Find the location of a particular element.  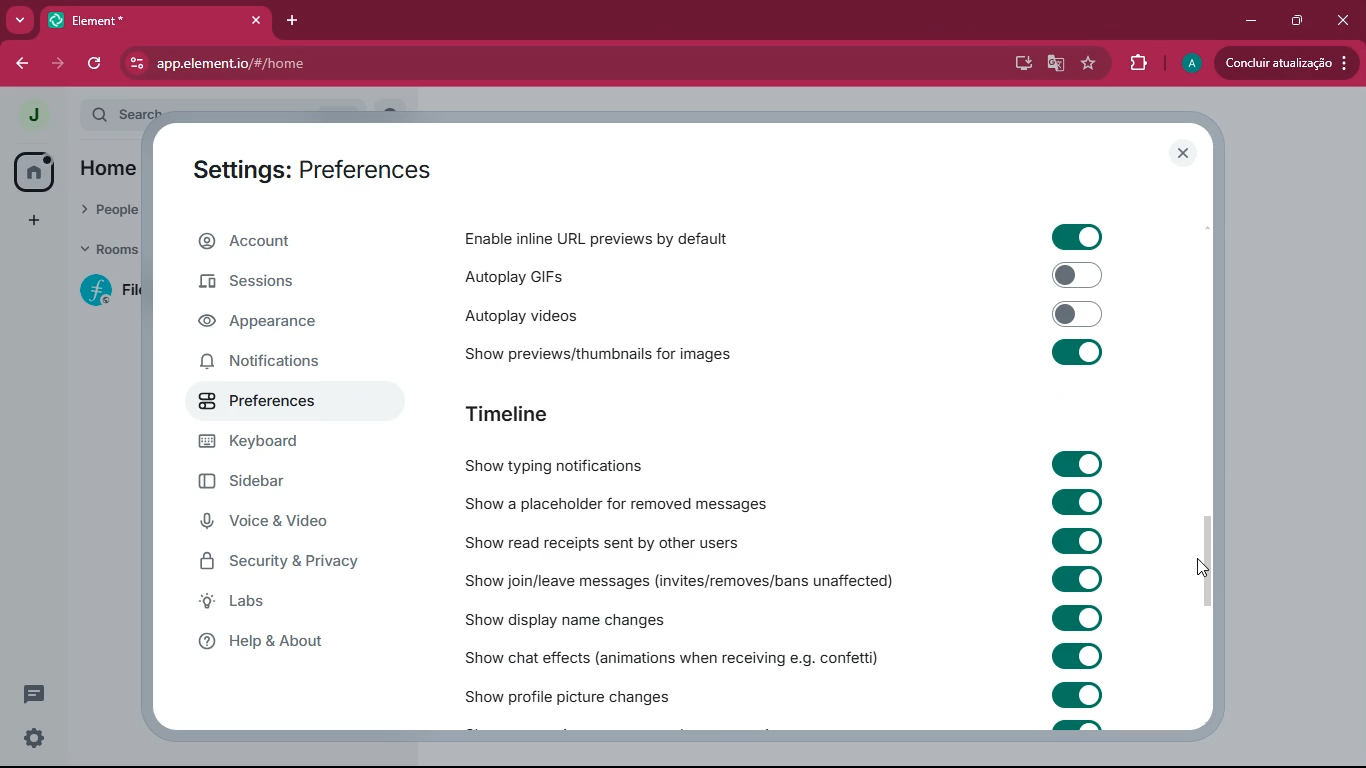

more is located at coordinates (21, 21).